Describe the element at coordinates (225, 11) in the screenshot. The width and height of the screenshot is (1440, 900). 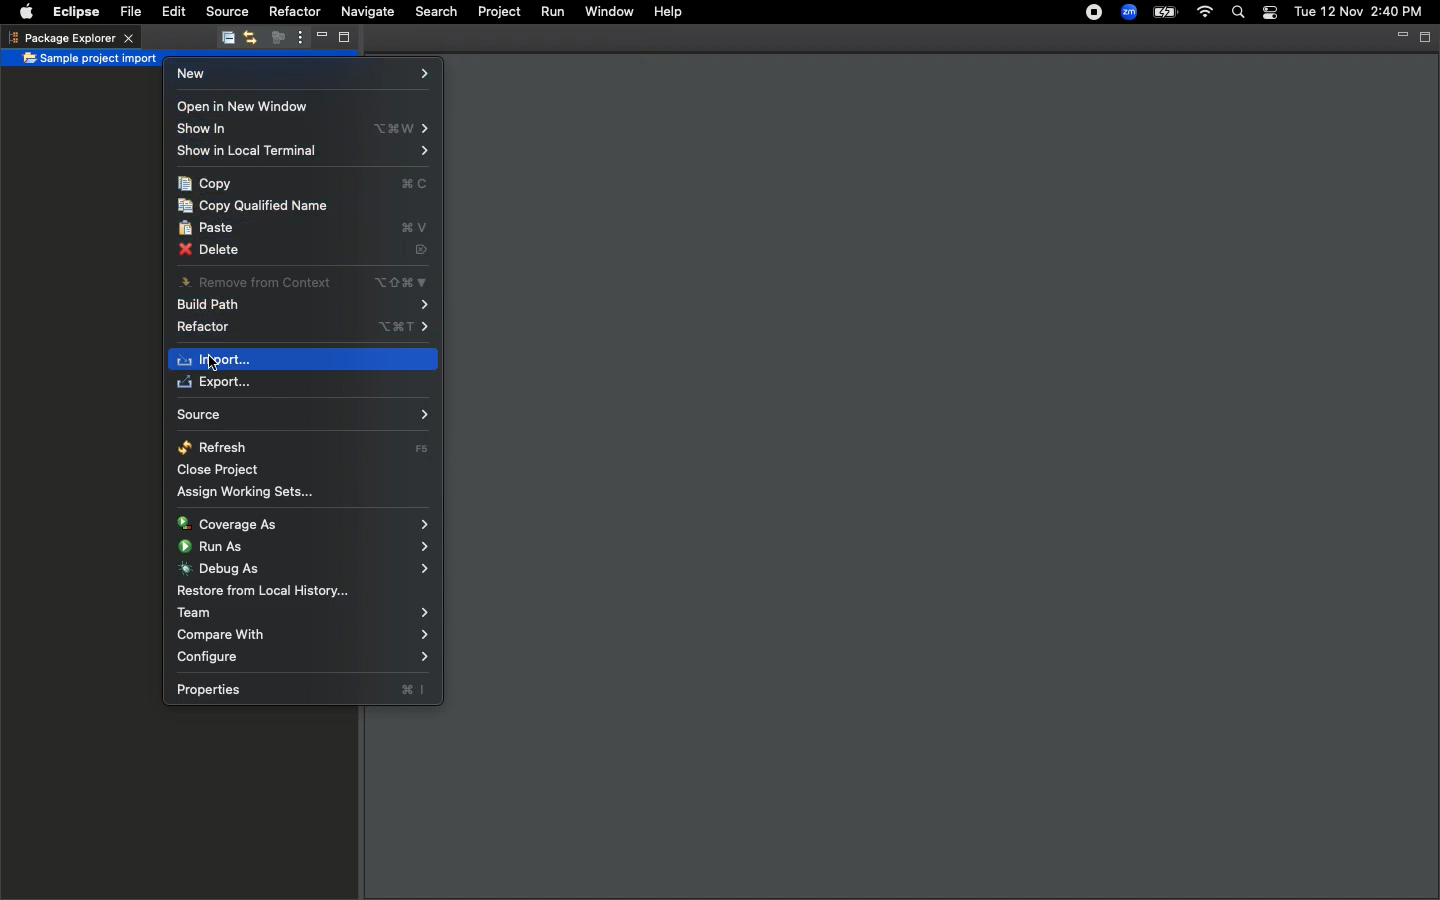
I see `Source` at that location.